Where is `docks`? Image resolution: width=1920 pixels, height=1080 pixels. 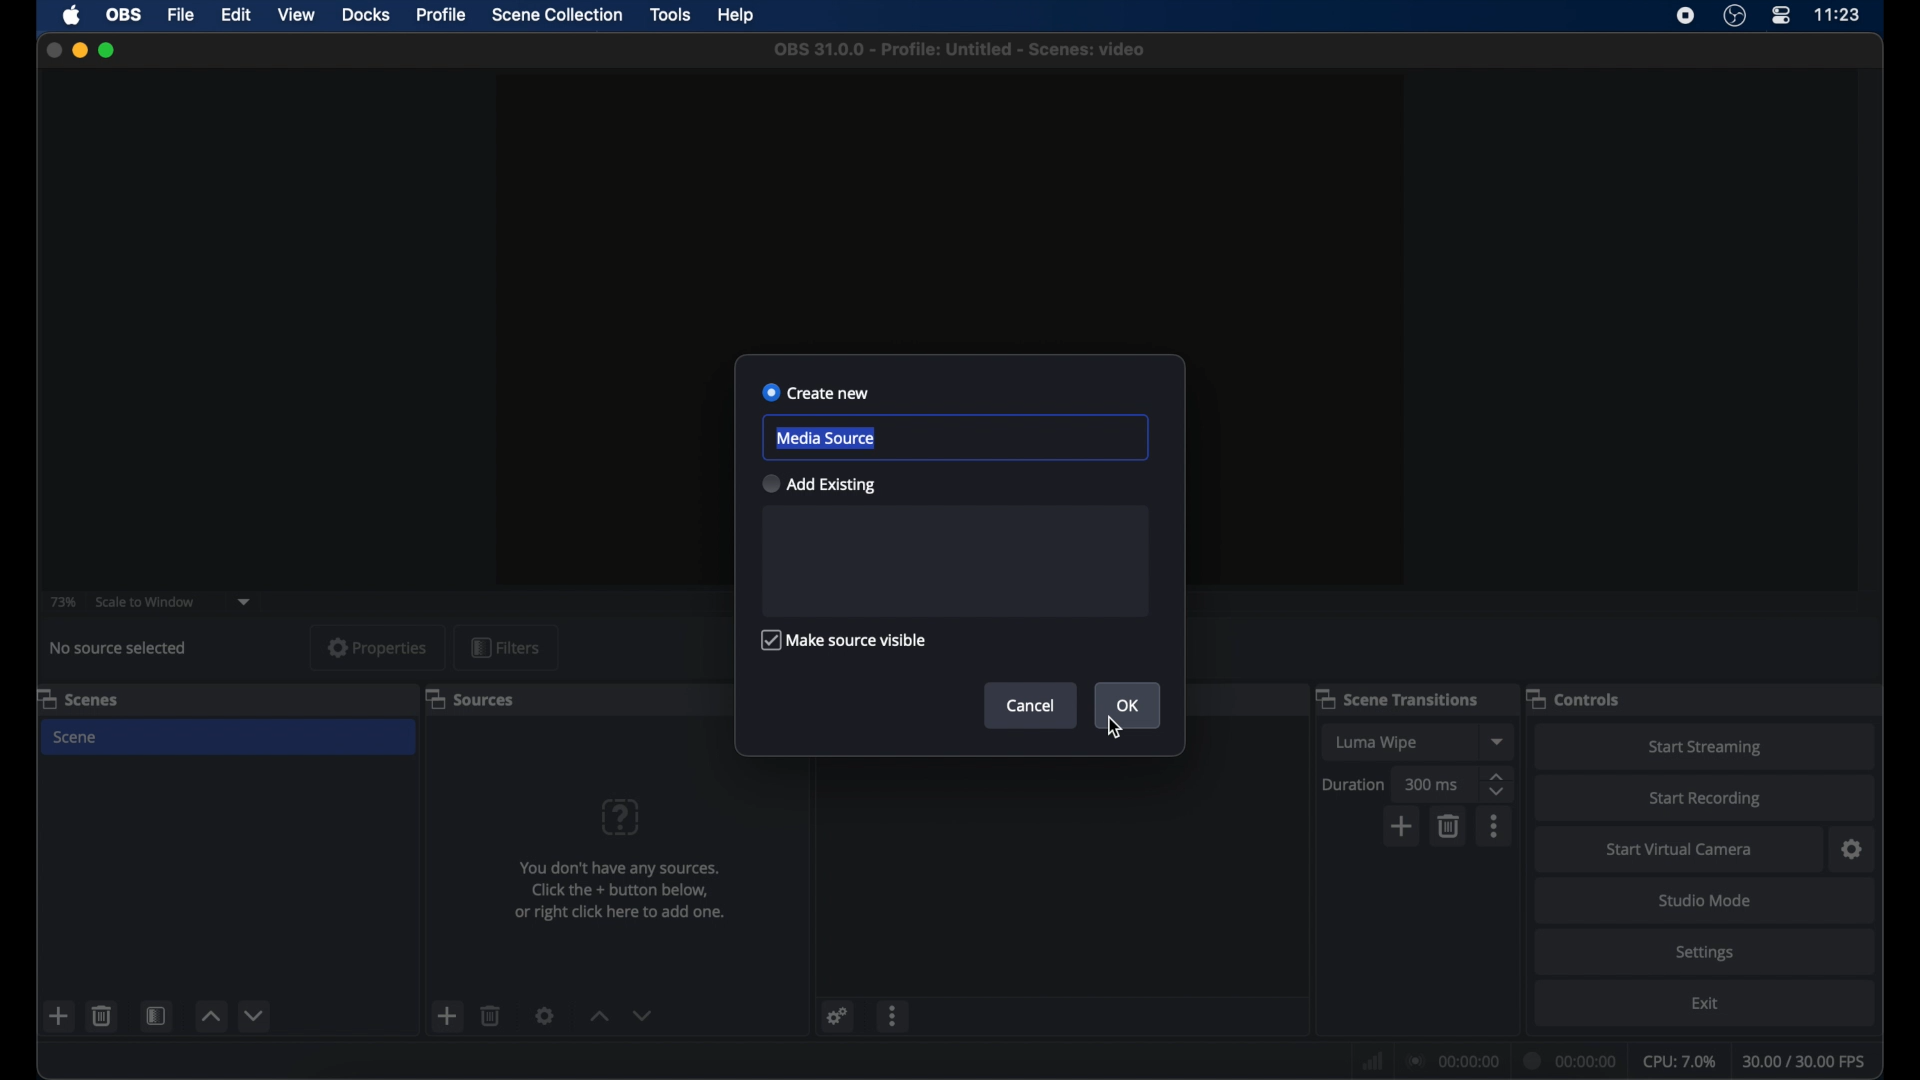 docks is located at coordinates (365, 15).